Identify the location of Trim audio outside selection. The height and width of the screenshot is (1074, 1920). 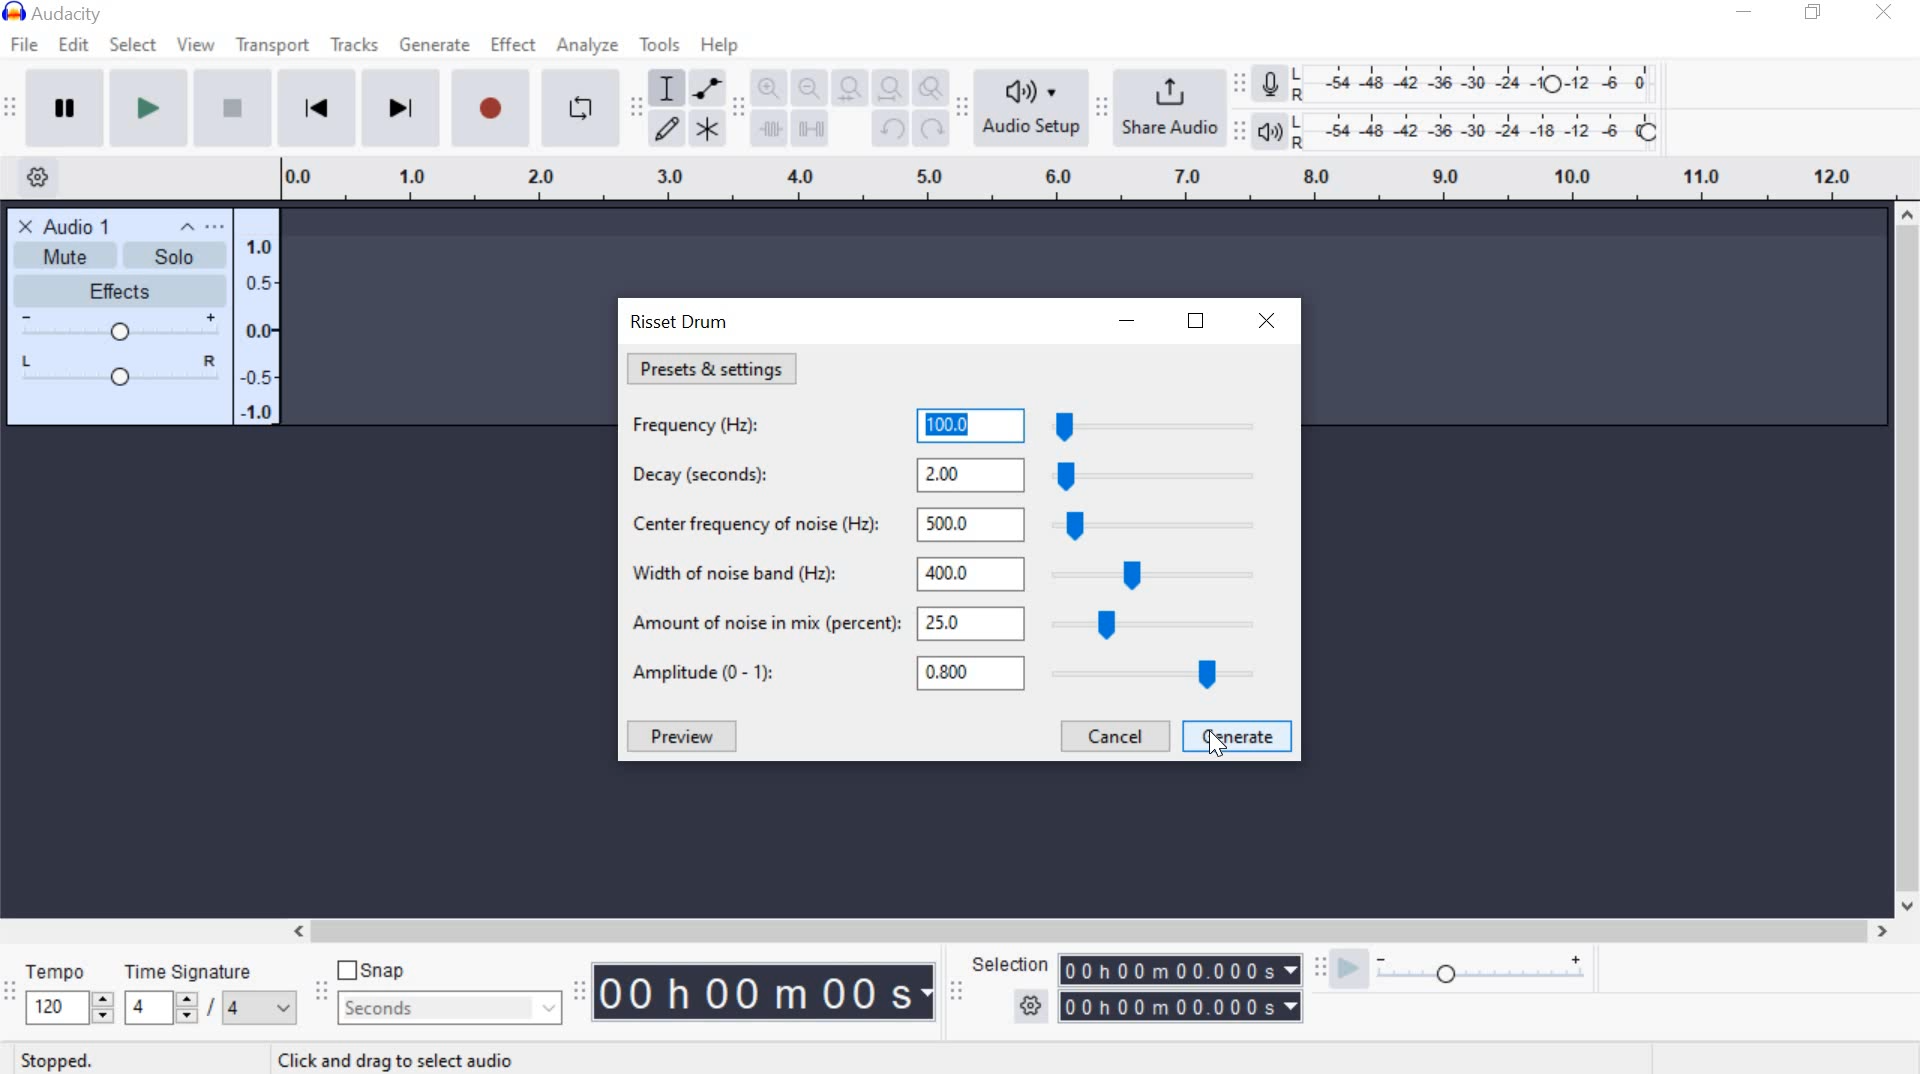
(770, 133).